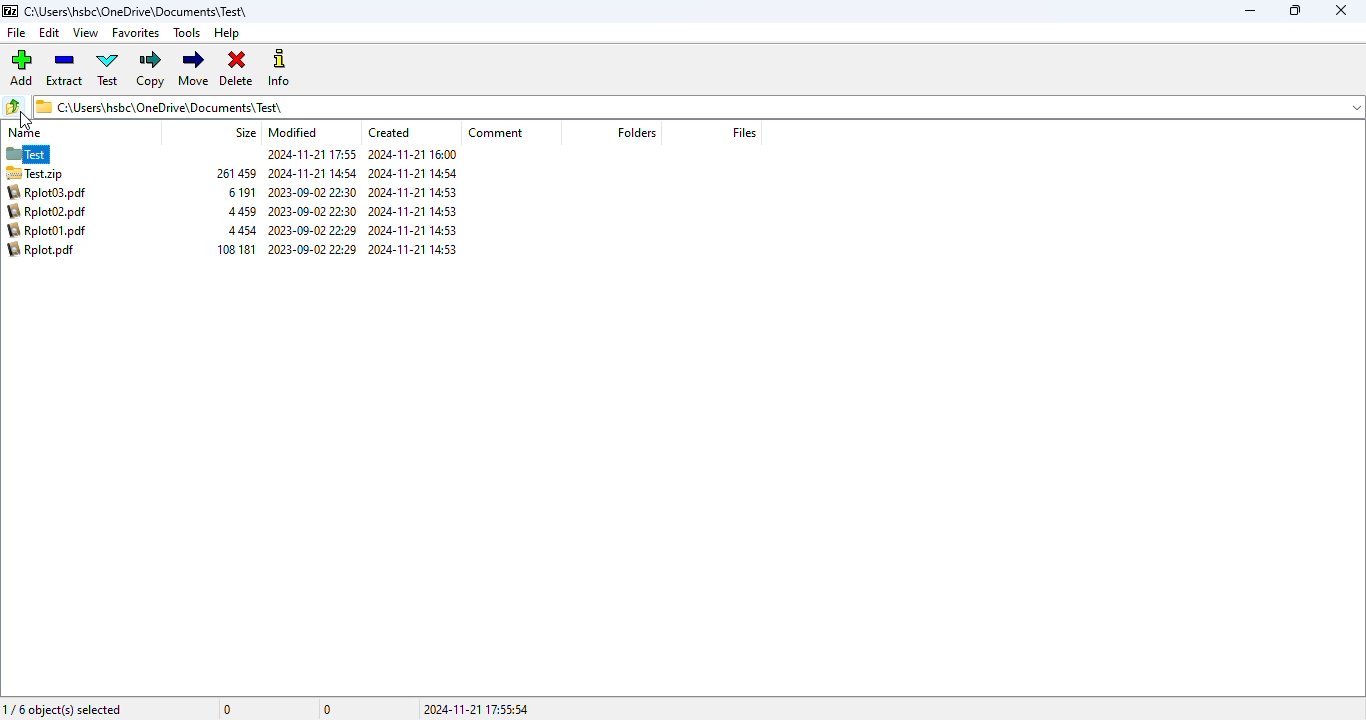  What do you see at coordinates (49, 32) in the screenshot?
I see `edit` at bounding box center [49, 32].